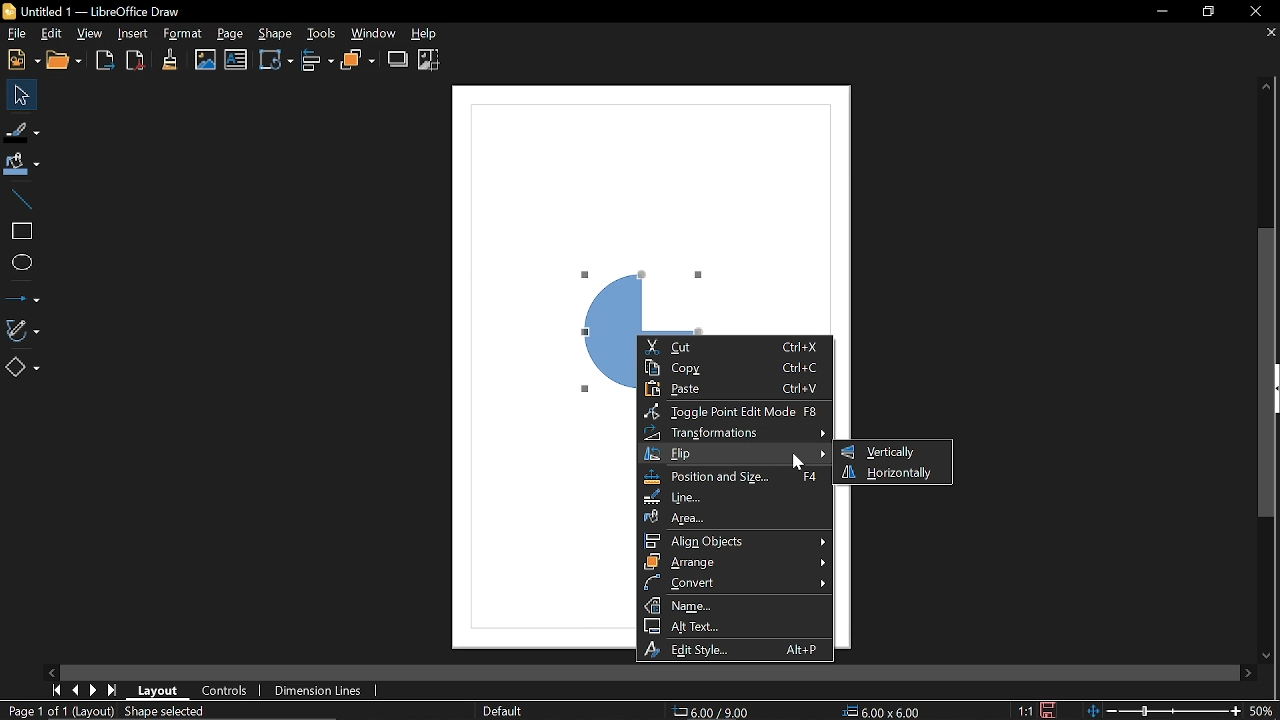 This screenshot has width=1280, height=720. What do you see at coordinates (58, 690) in the screenshot?
I see `Go to first page` at bounding box center [58, 690].